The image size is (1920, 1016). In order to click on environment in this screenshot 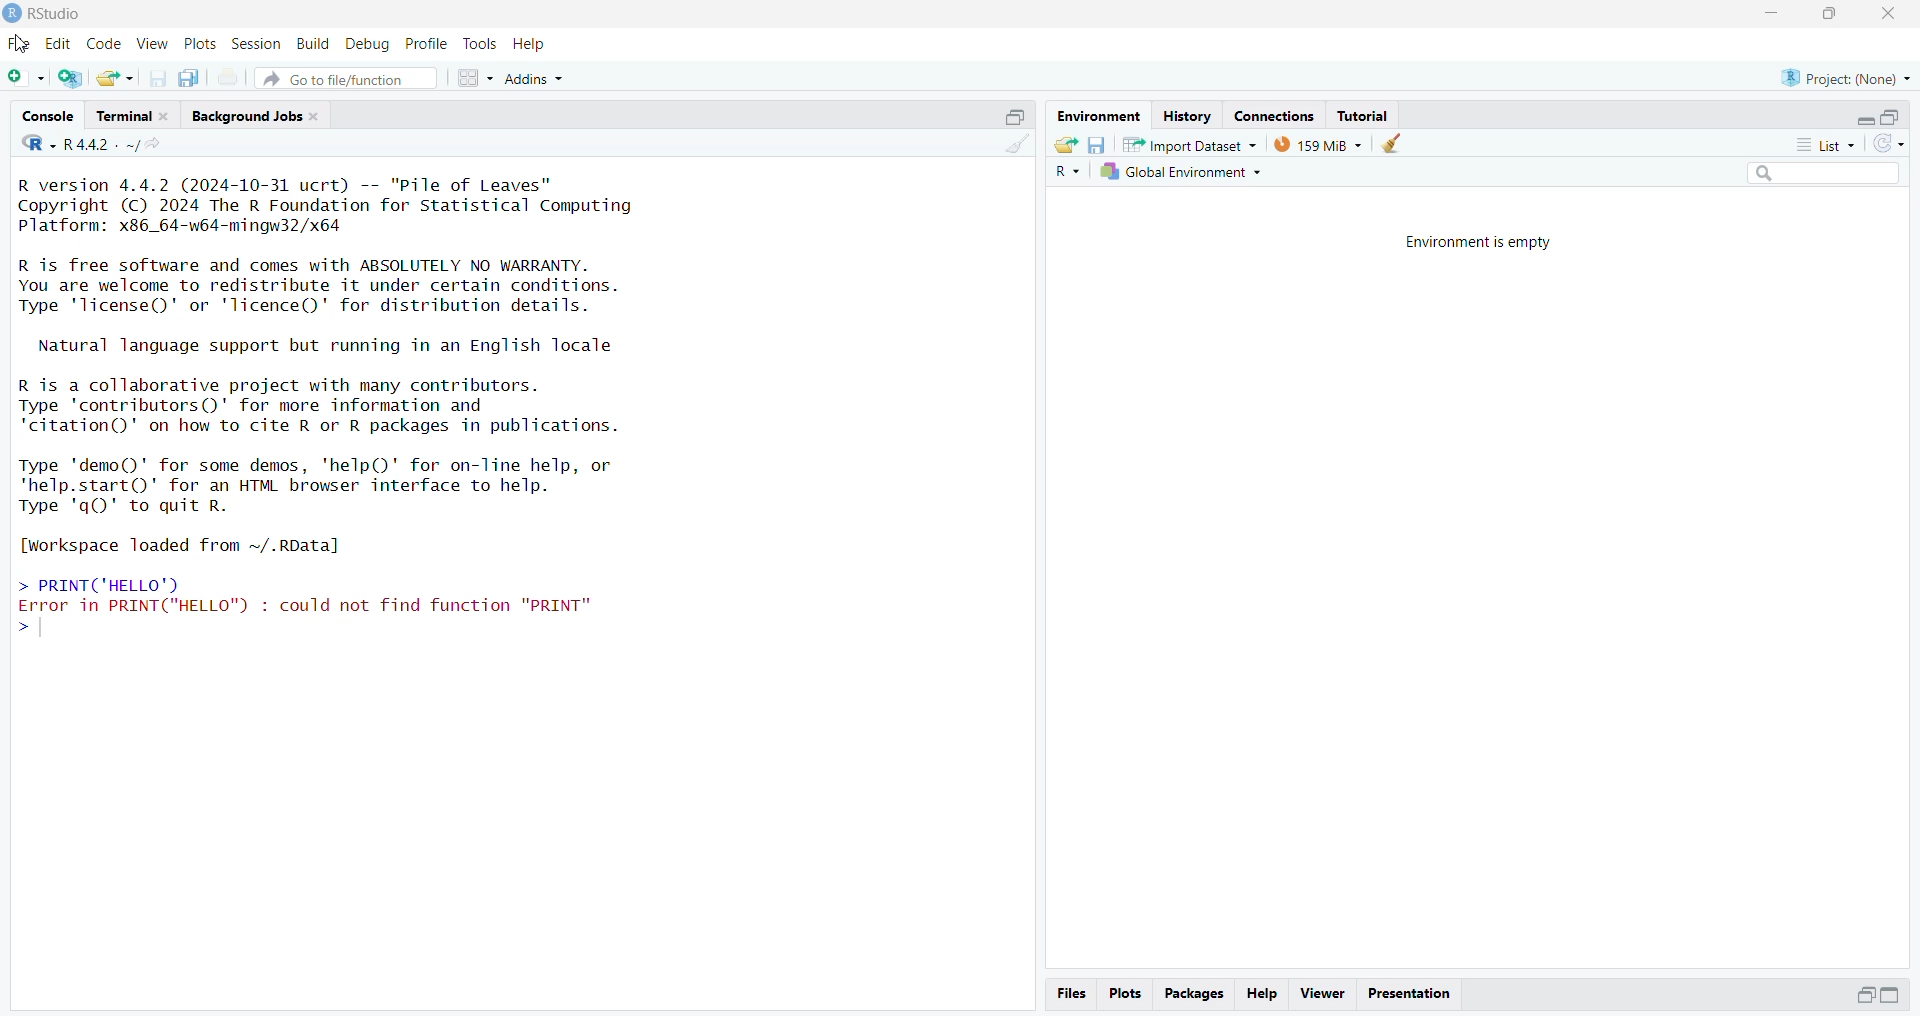, I will do `click(1097, 116)`.